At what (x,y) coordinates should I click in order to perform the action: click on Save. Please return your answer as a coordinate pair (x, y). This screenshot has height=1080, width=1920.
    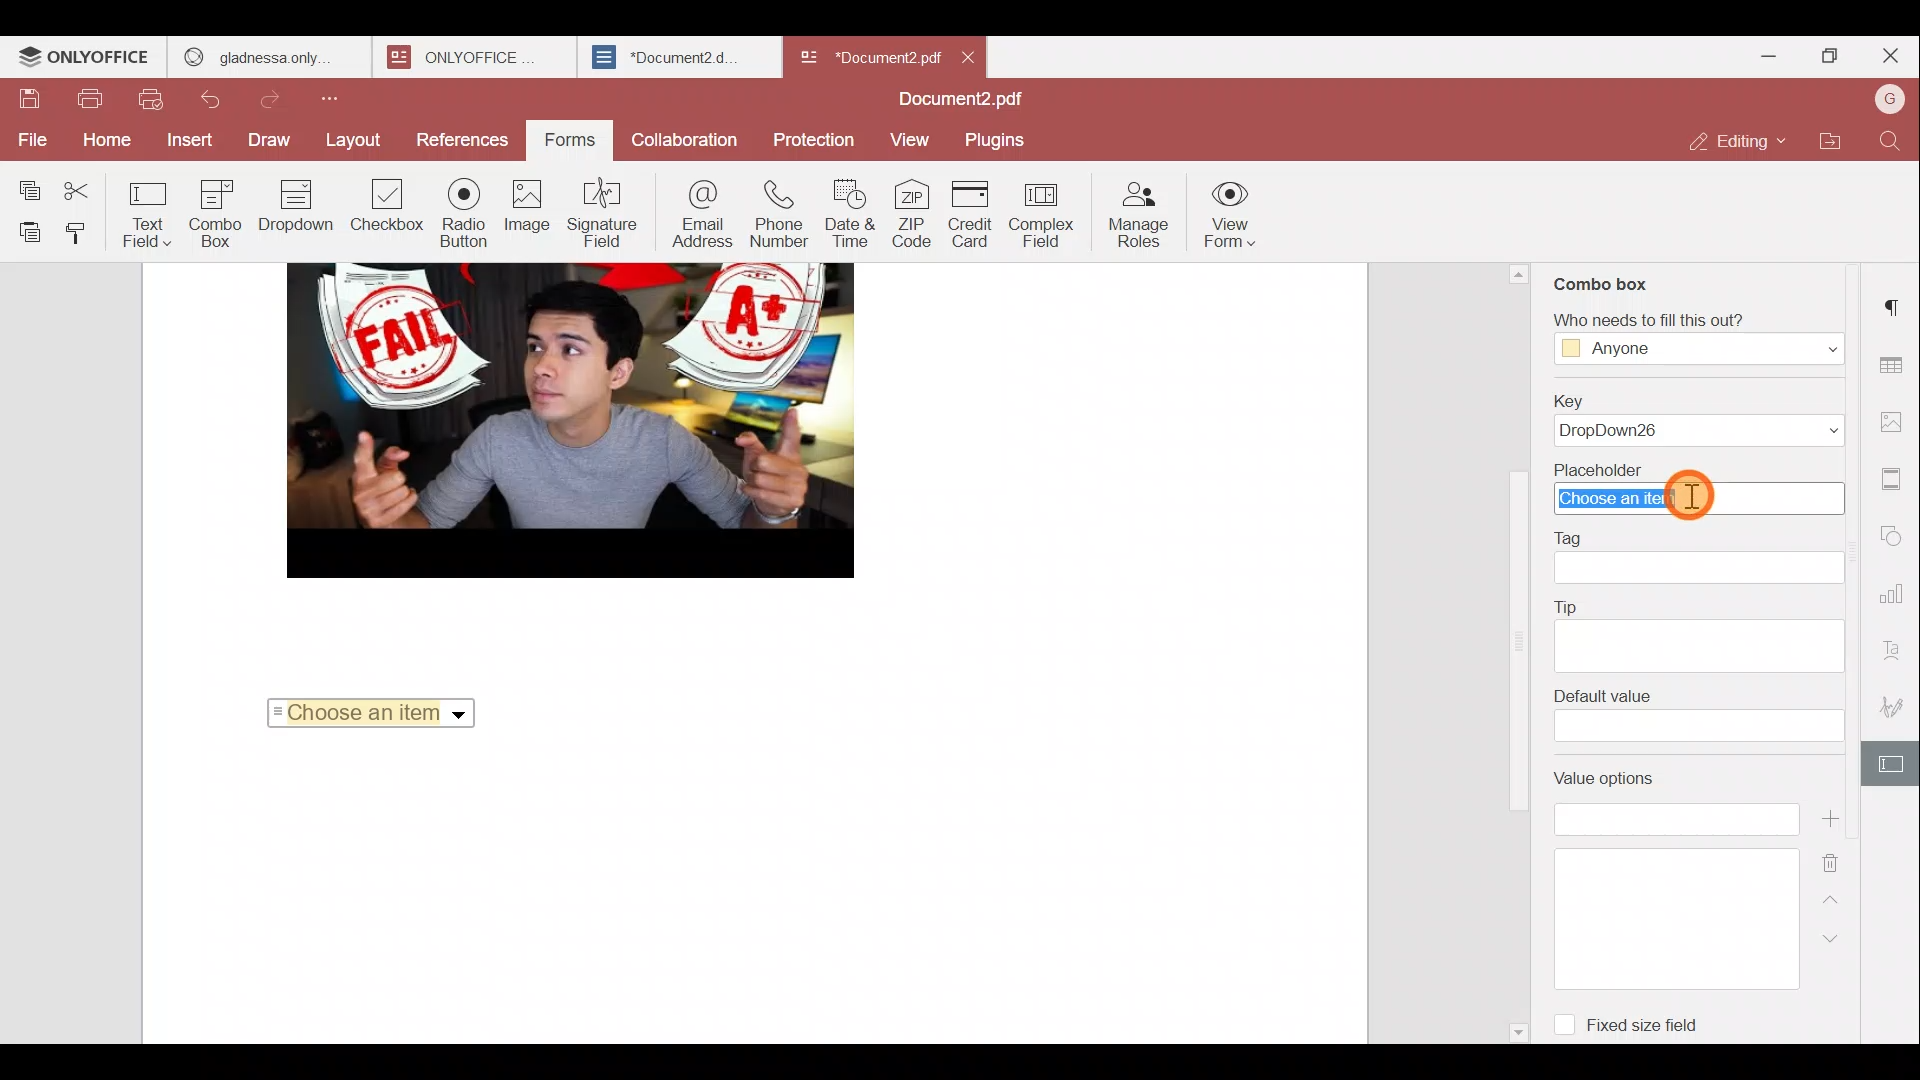
    Looking at the image, I should click on (30, 100).